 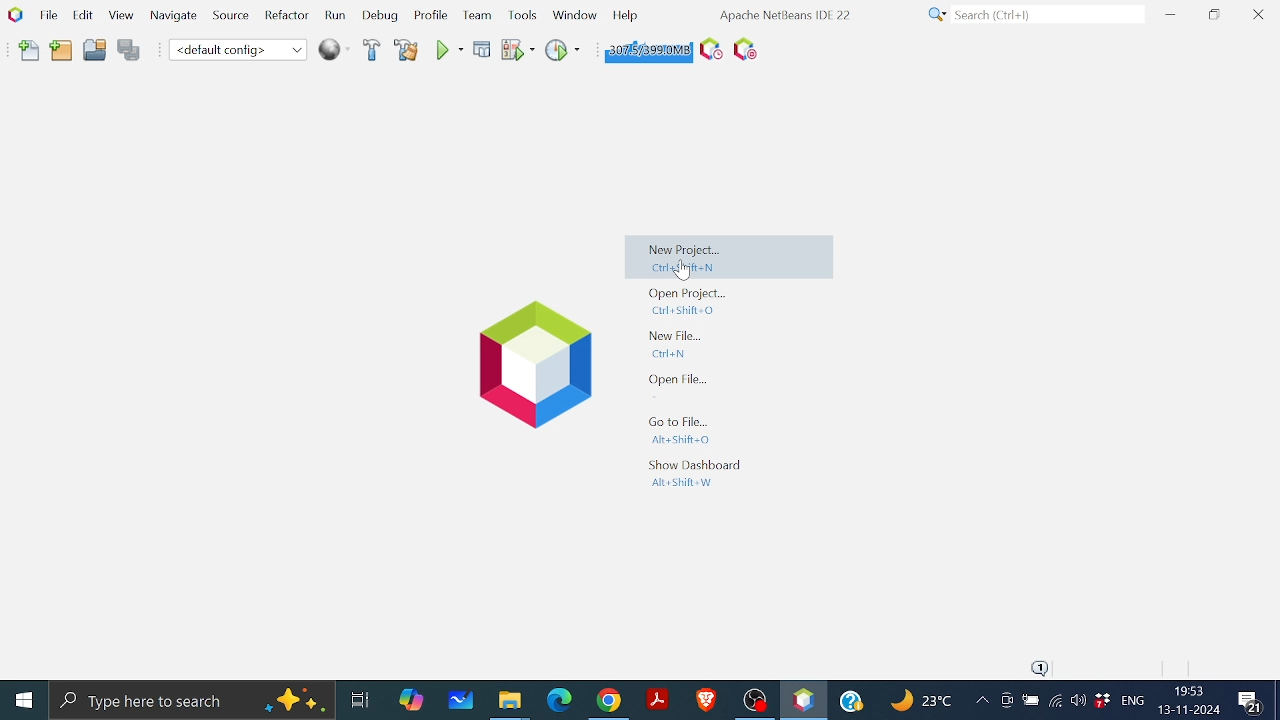 I want to click on Close, so click(x=1258, y=15).